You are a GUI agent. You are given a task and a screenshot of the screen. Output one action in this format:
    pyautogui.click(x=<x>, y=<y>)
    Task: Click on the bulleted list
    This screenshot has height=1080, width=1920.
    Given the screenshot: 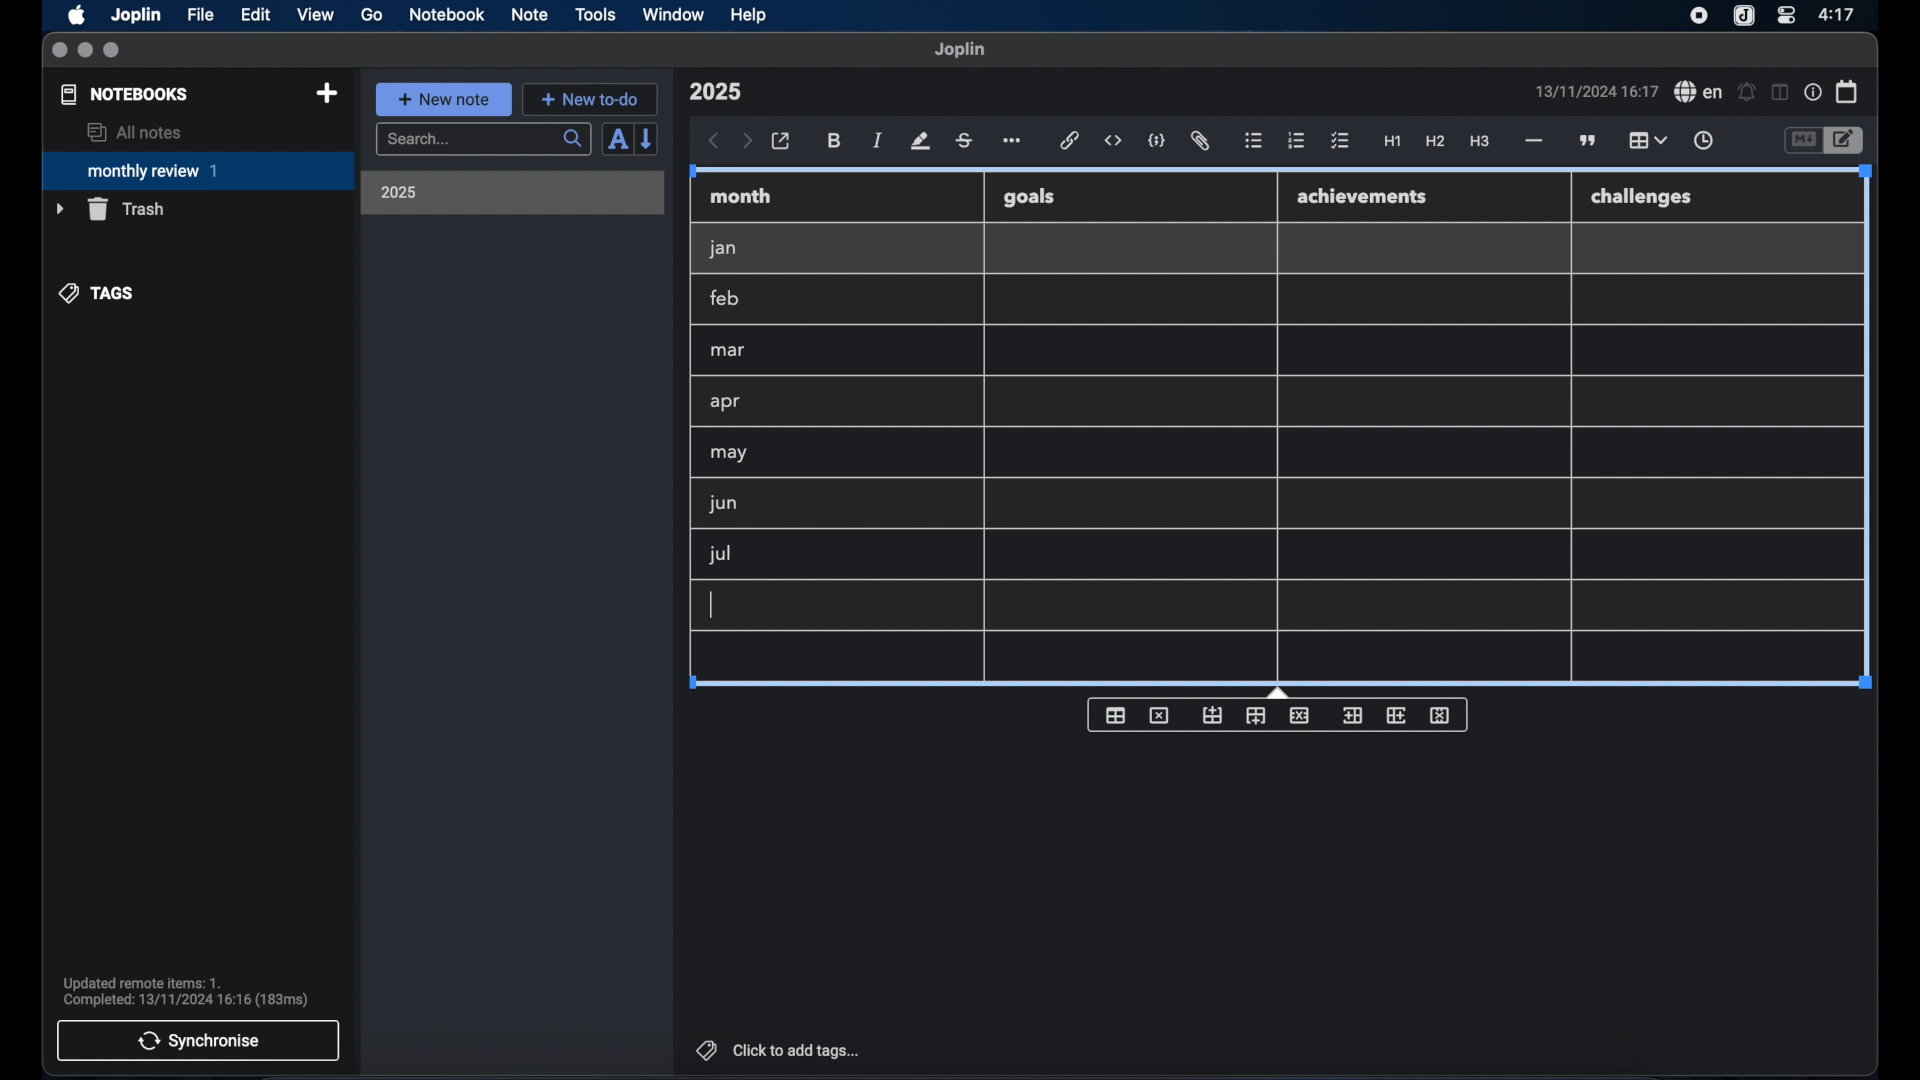 What is the action you would take?
    pyautogui.click(x=1253, y=141)
    